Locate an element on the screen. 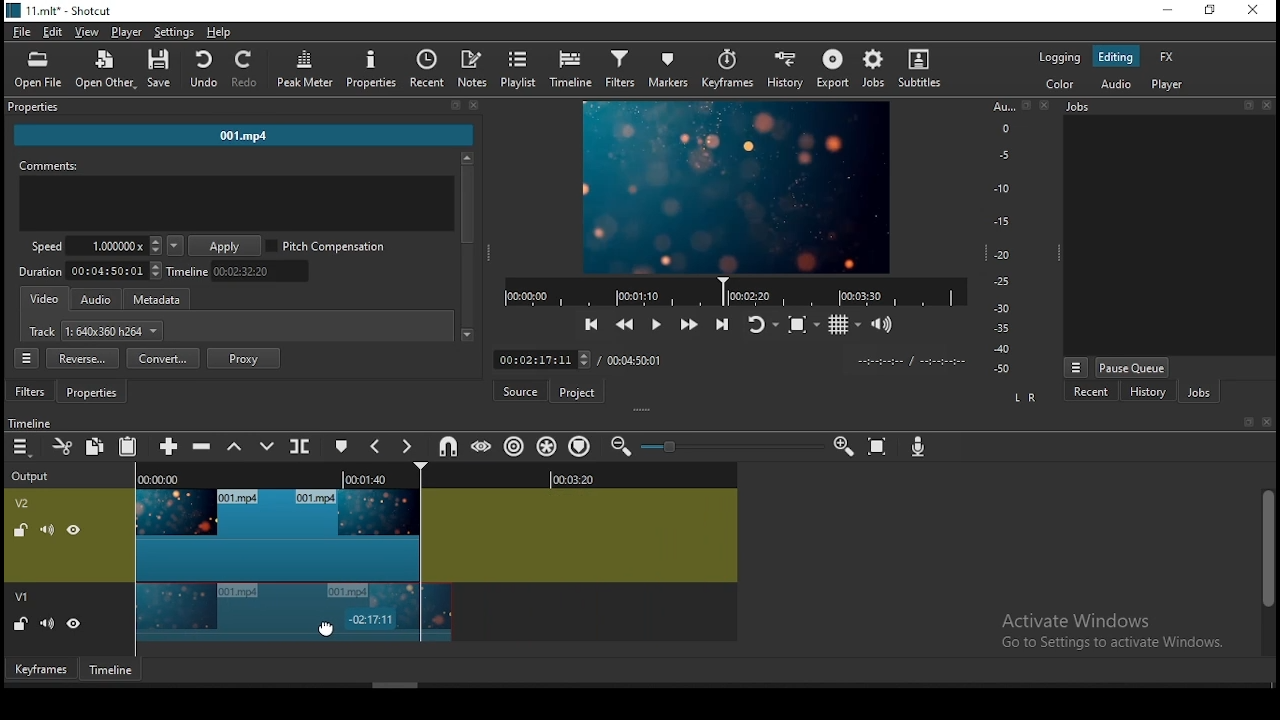 The height and width of the screenshot is (720, 1280). ripple markers is located at coordinates (578, 446).